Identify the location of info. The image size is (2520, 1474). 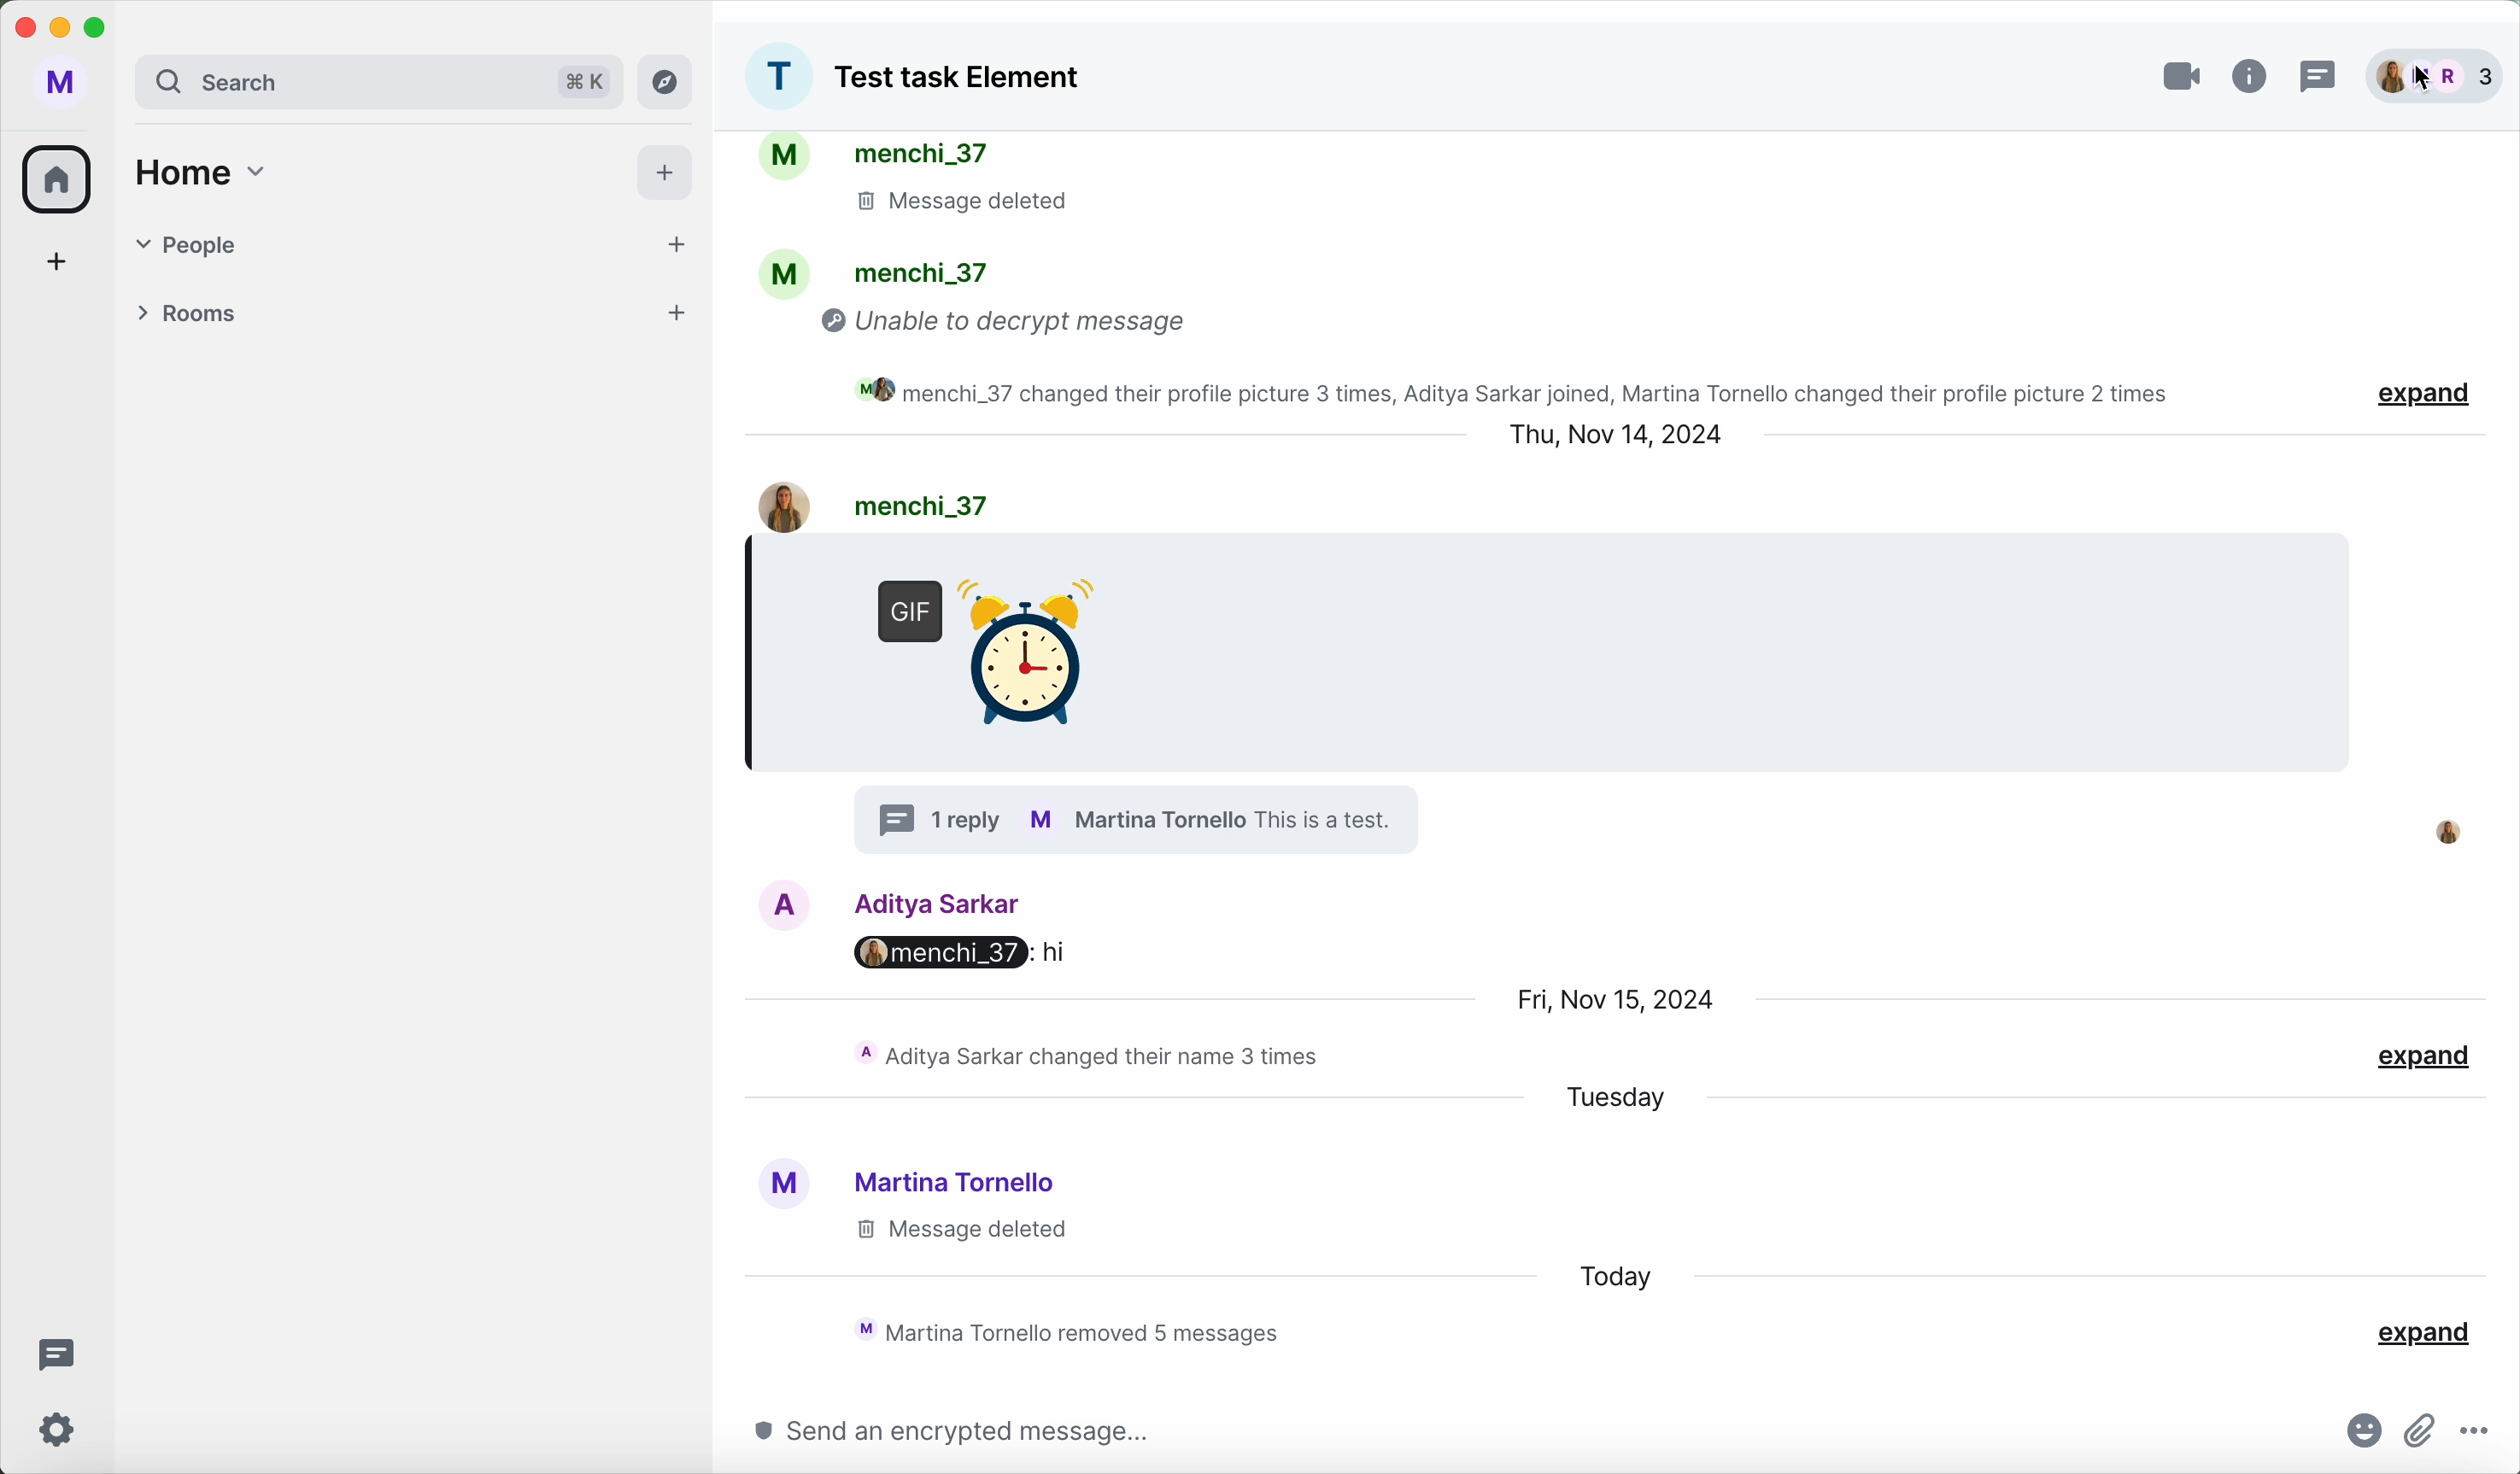
(2254, 76).